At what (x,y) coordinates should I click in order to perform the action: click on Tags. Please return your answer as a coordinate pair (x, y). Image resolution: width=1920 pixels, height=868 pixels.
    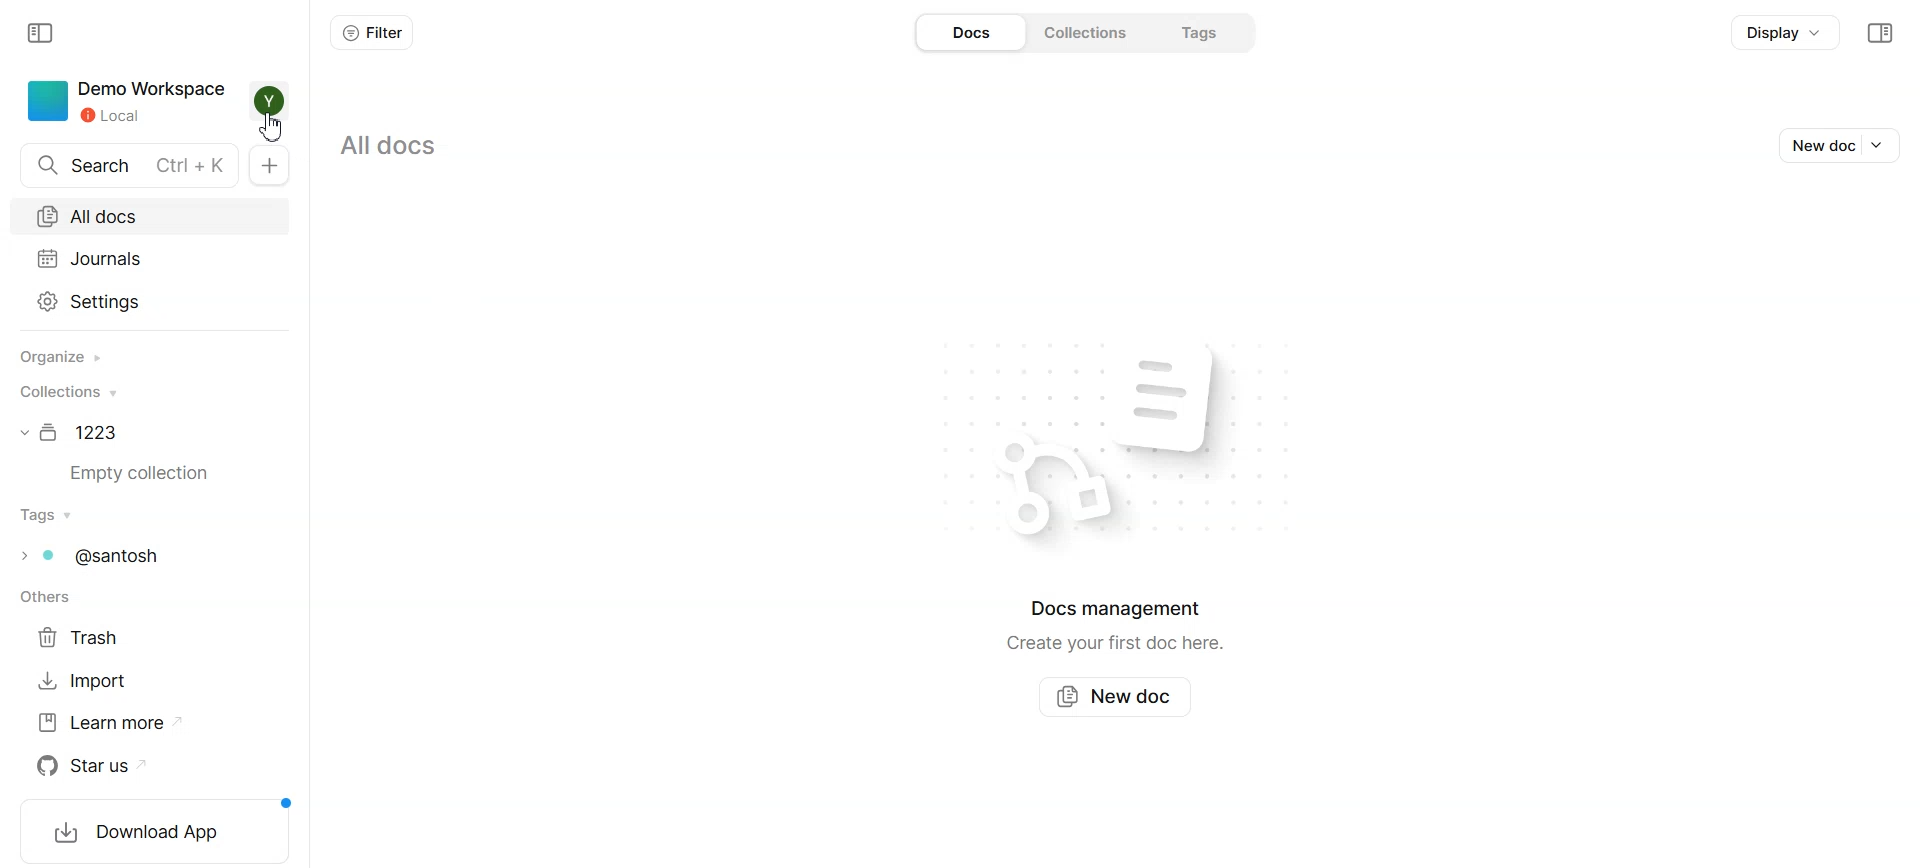
    Looking at the image, I should click on (47, 516).